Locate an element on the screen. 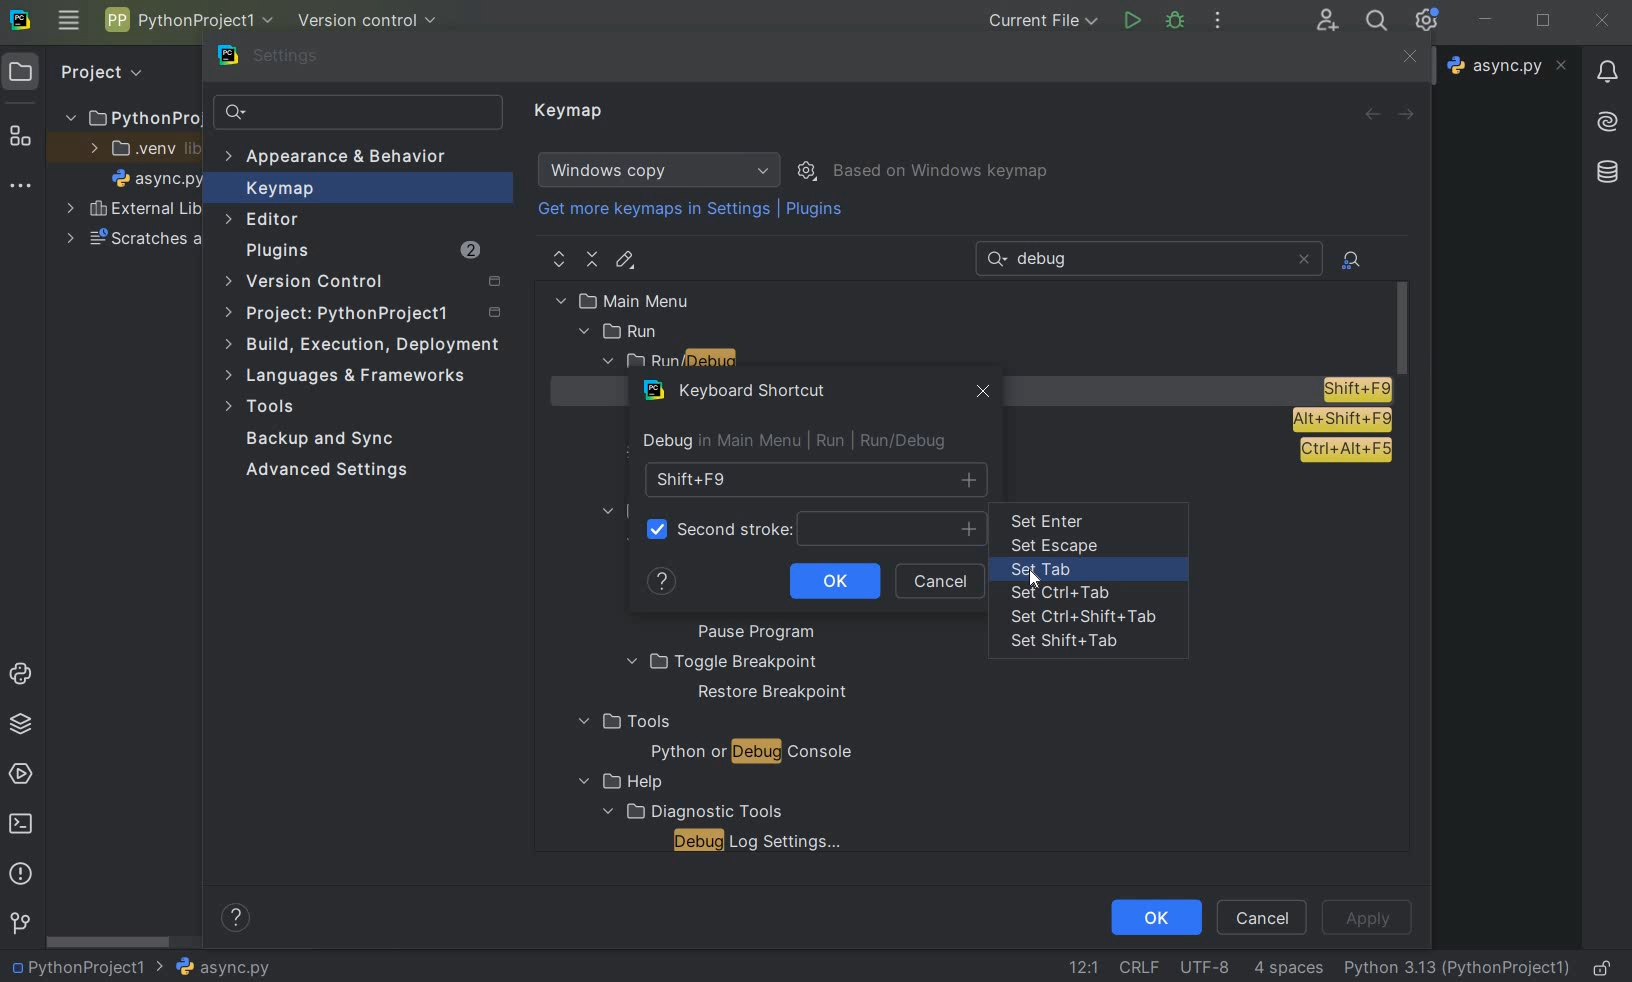 This screenshot has width=1632, height=982. python console is located at coordinates (24, 675).